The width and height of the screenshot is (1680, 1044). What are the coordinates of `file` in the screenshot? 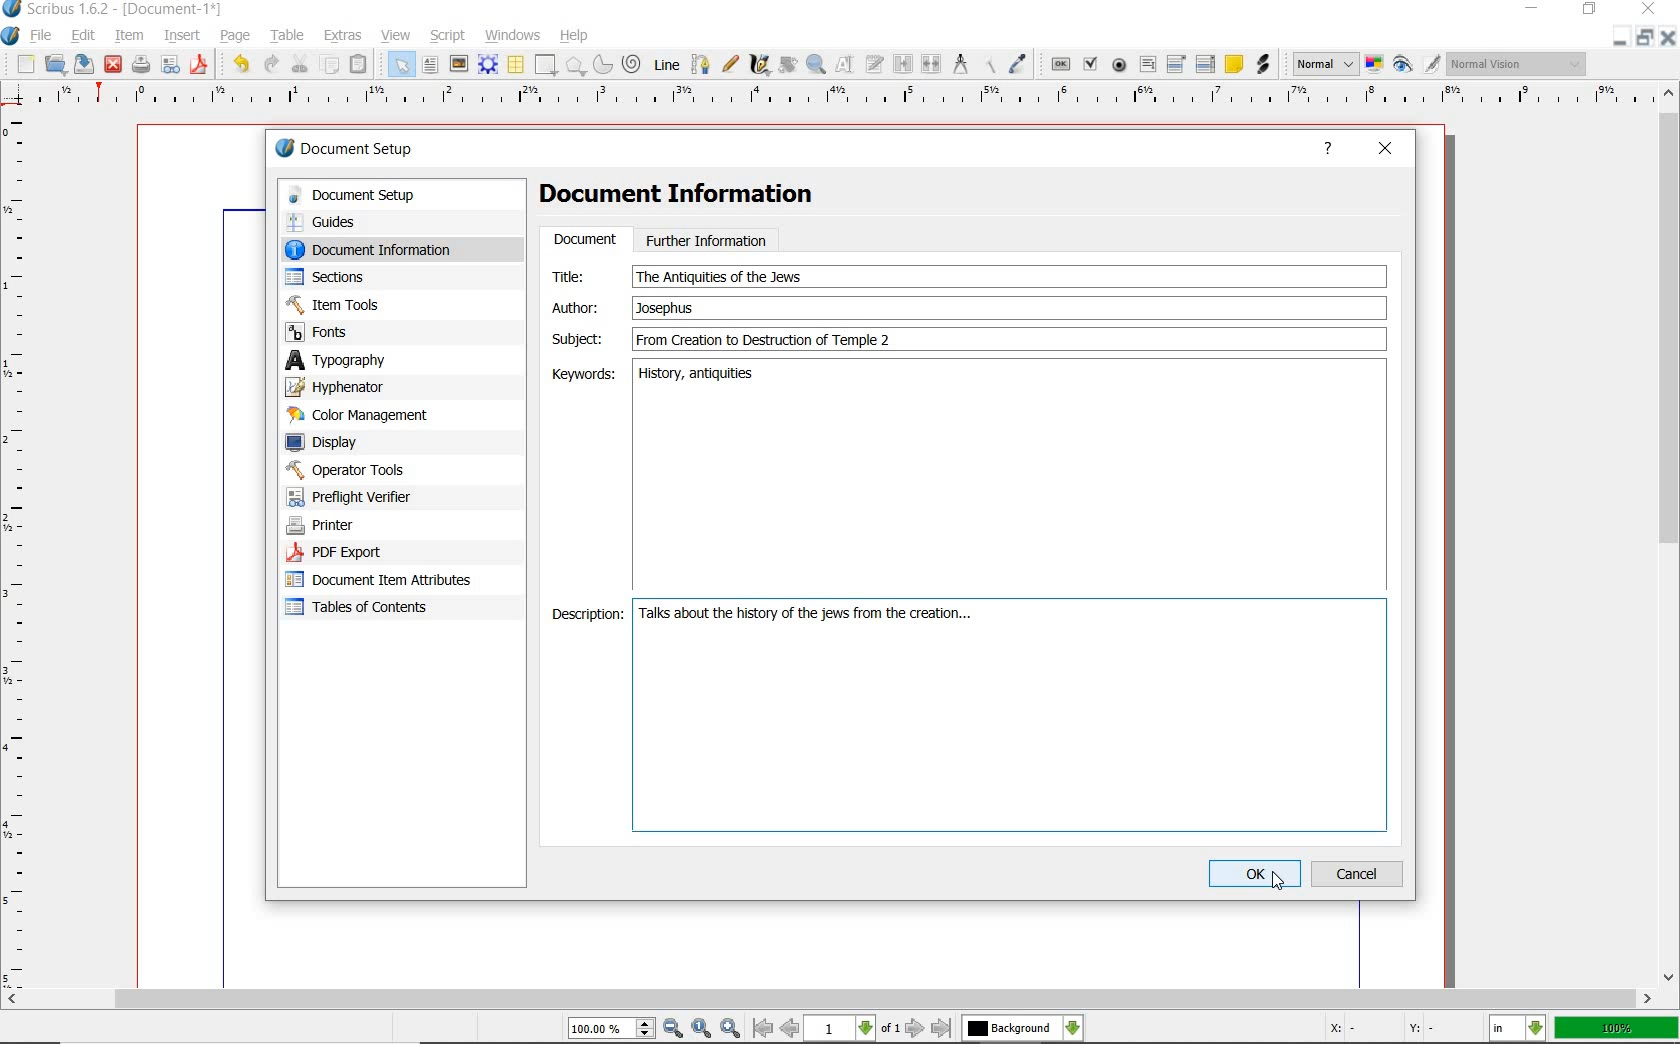 It's located at (42, 34).